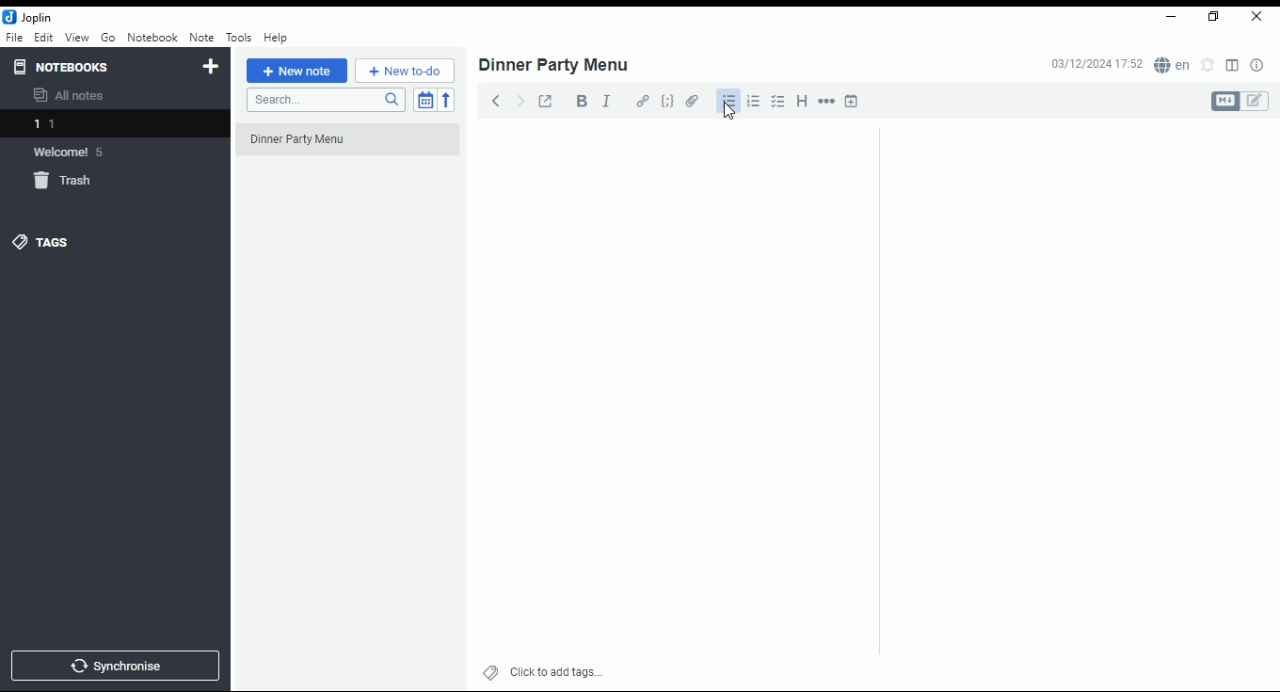 This screenshot has width=1280, height=692. Describe the element at coordinates (55, 242) in the screenshot. I see `tags` at that location.